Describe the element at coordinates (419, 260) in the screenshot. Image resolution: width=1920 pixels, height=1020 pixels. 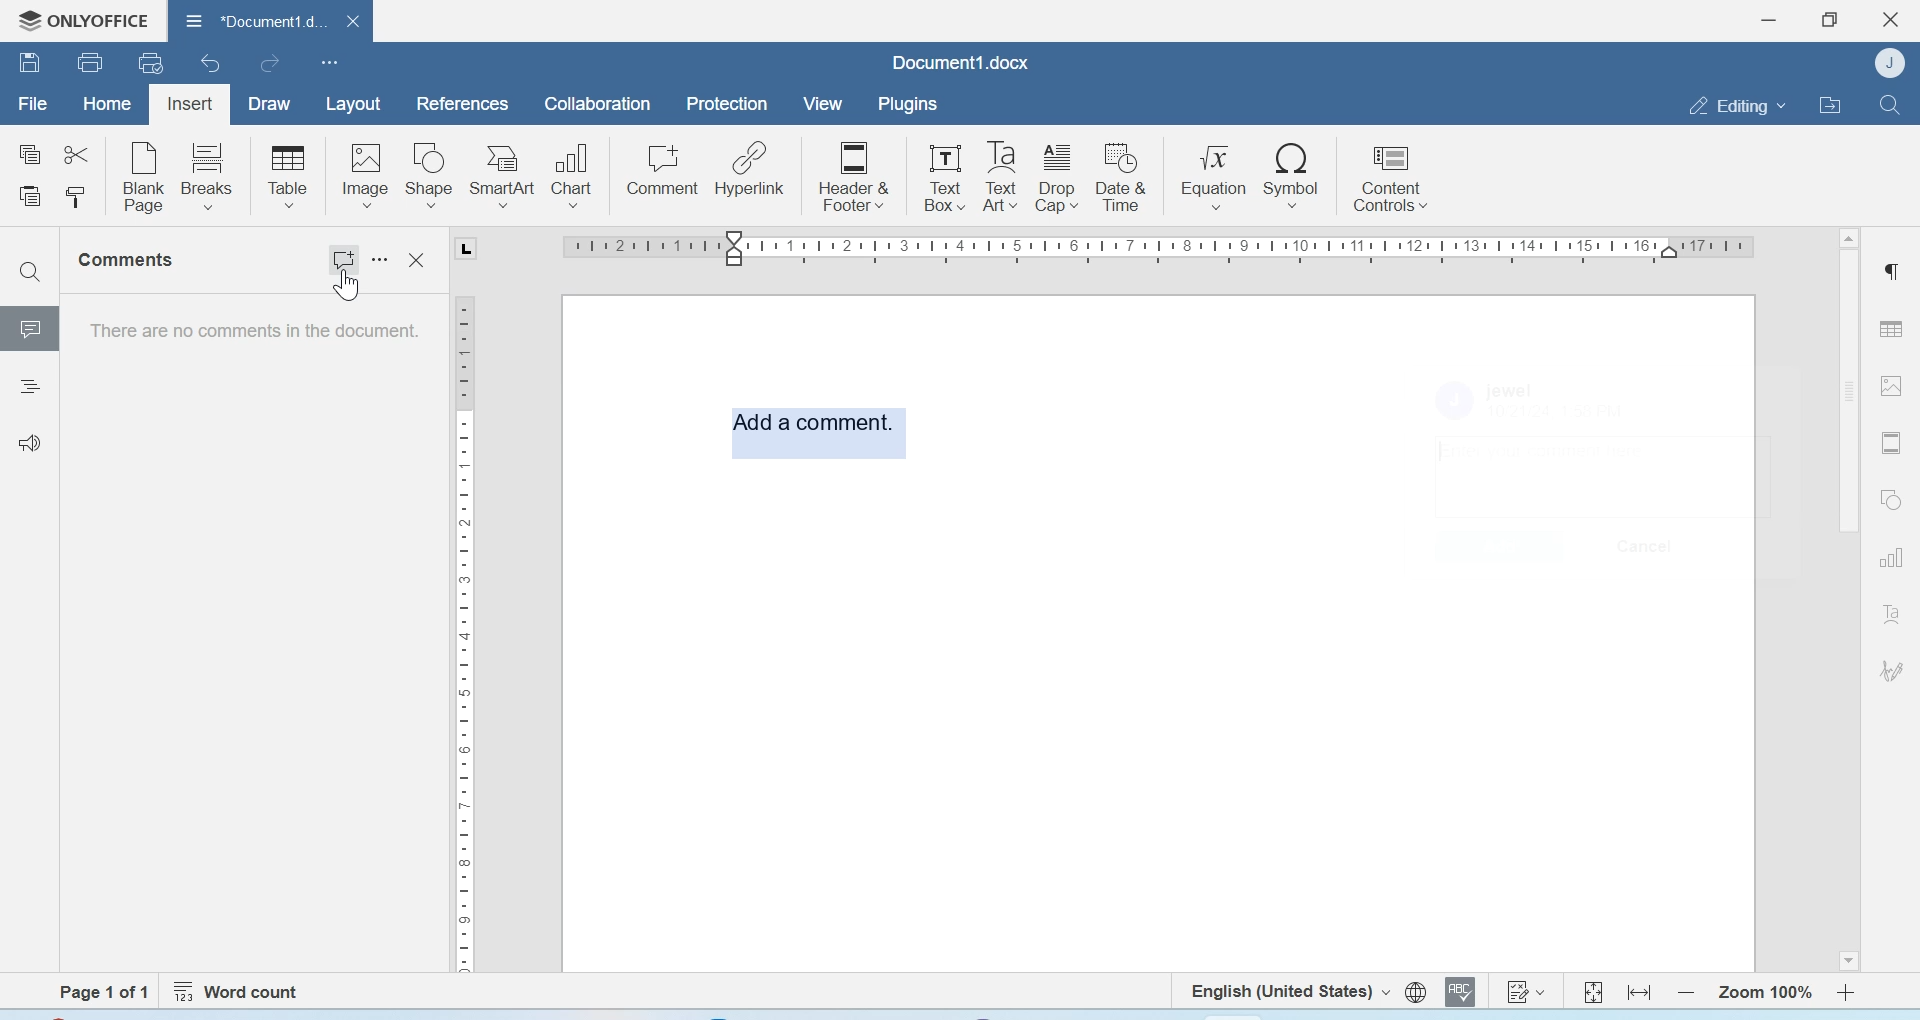
I see `Close` at that location.